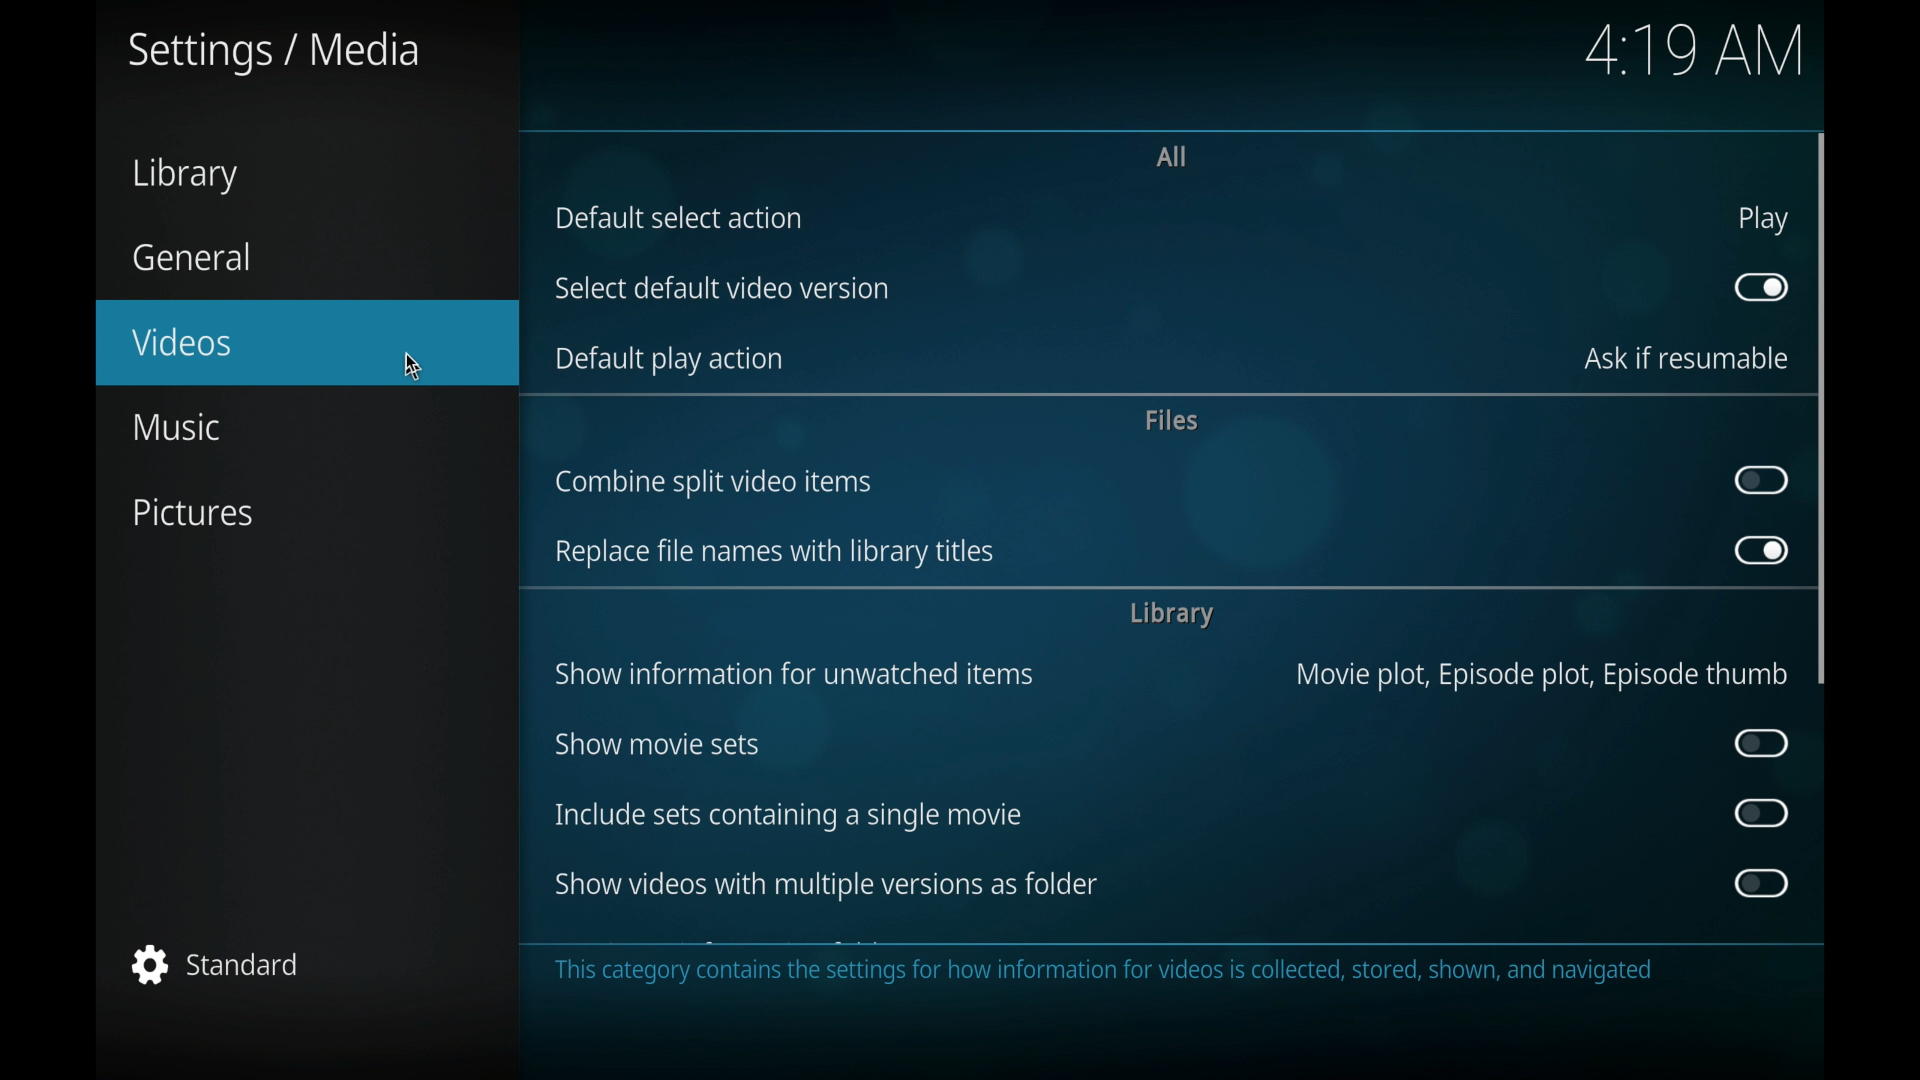 The height and width of the screenshot is (1080, 1920). I want to click on all, so click(1172, 156).